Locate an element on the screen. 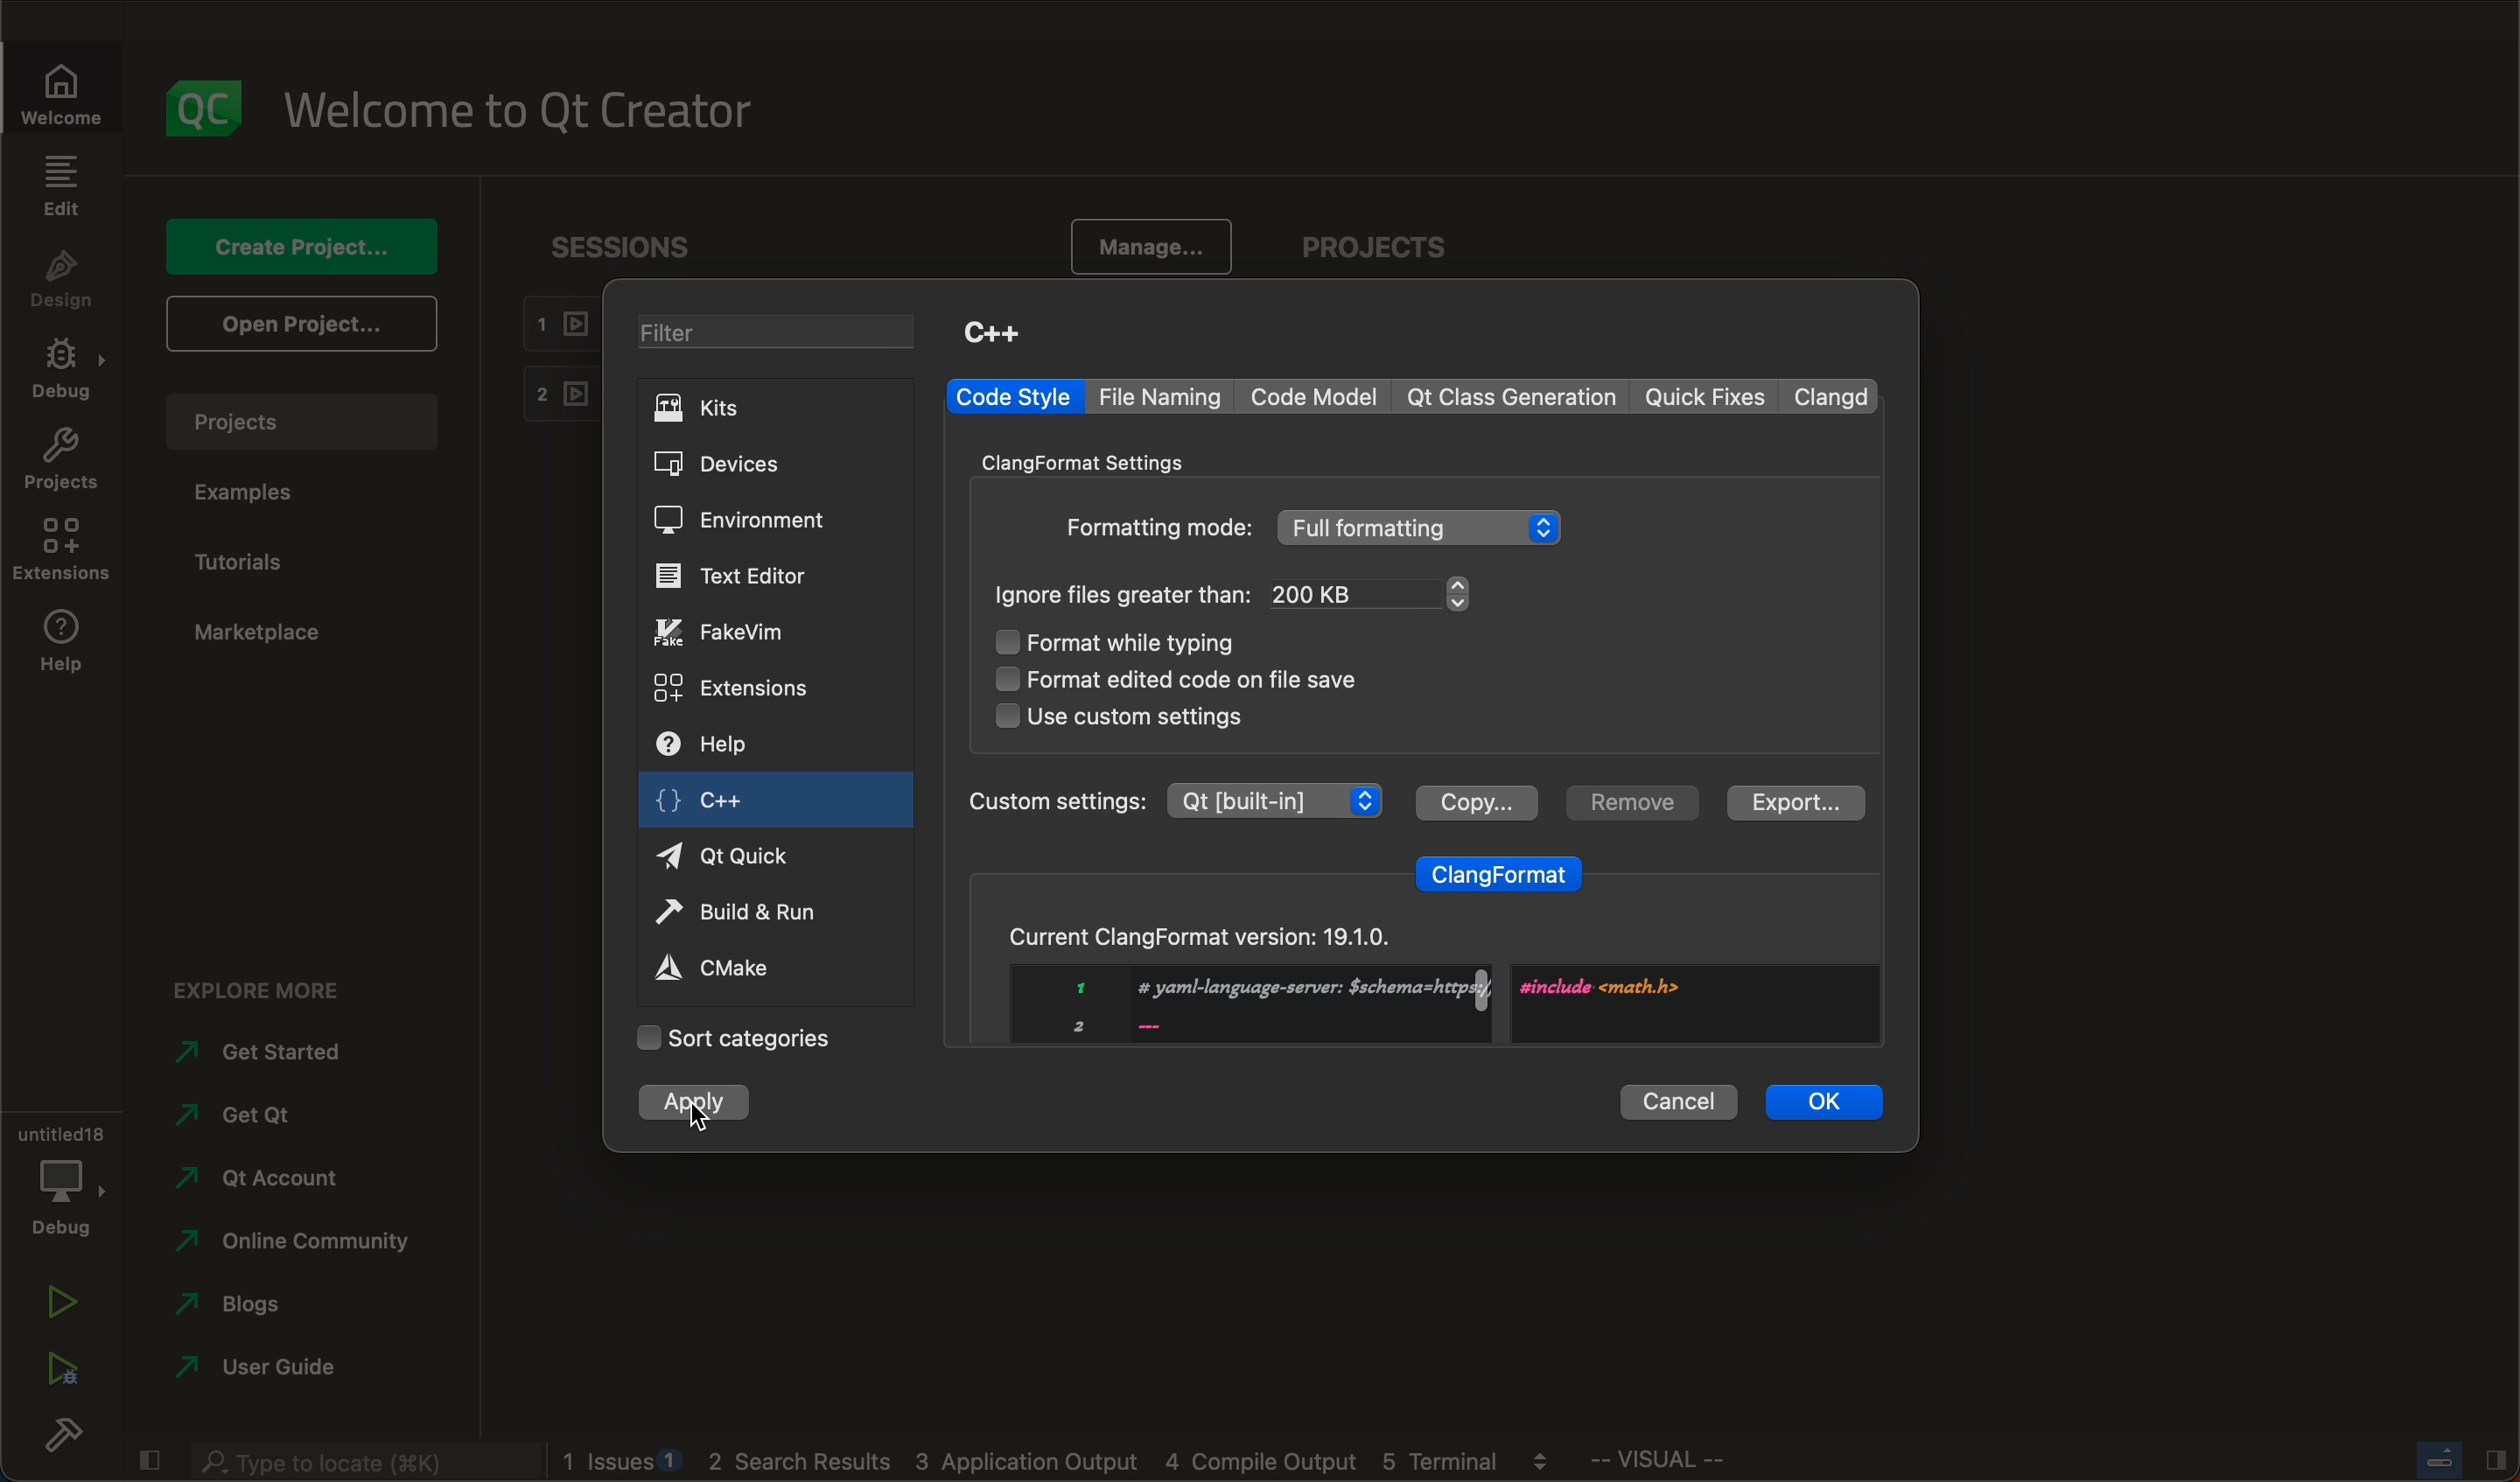 The image size is (2520, 1482). close slide bar is located at coordinates (2458, 1459).